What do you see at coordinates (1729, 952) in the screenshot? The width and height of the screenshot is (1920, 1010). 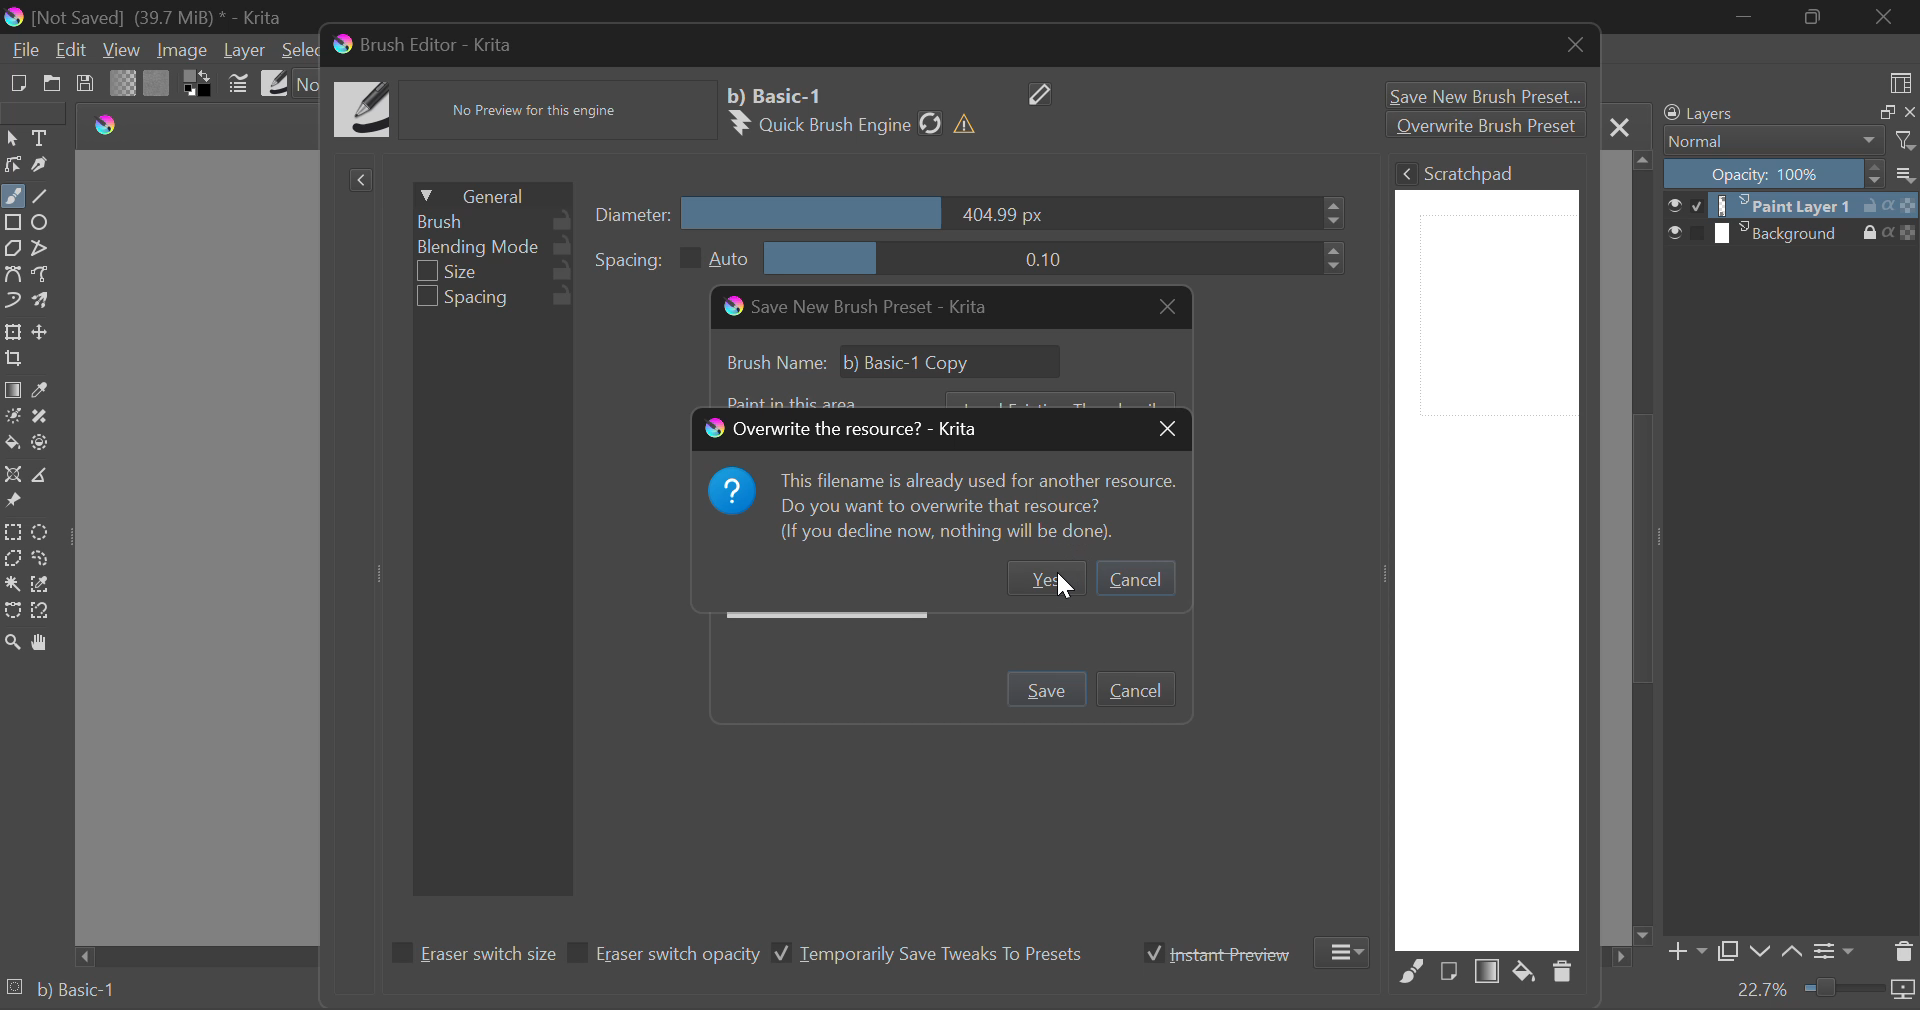 I see `Copy Layer` at bounding box center [1729, 952].